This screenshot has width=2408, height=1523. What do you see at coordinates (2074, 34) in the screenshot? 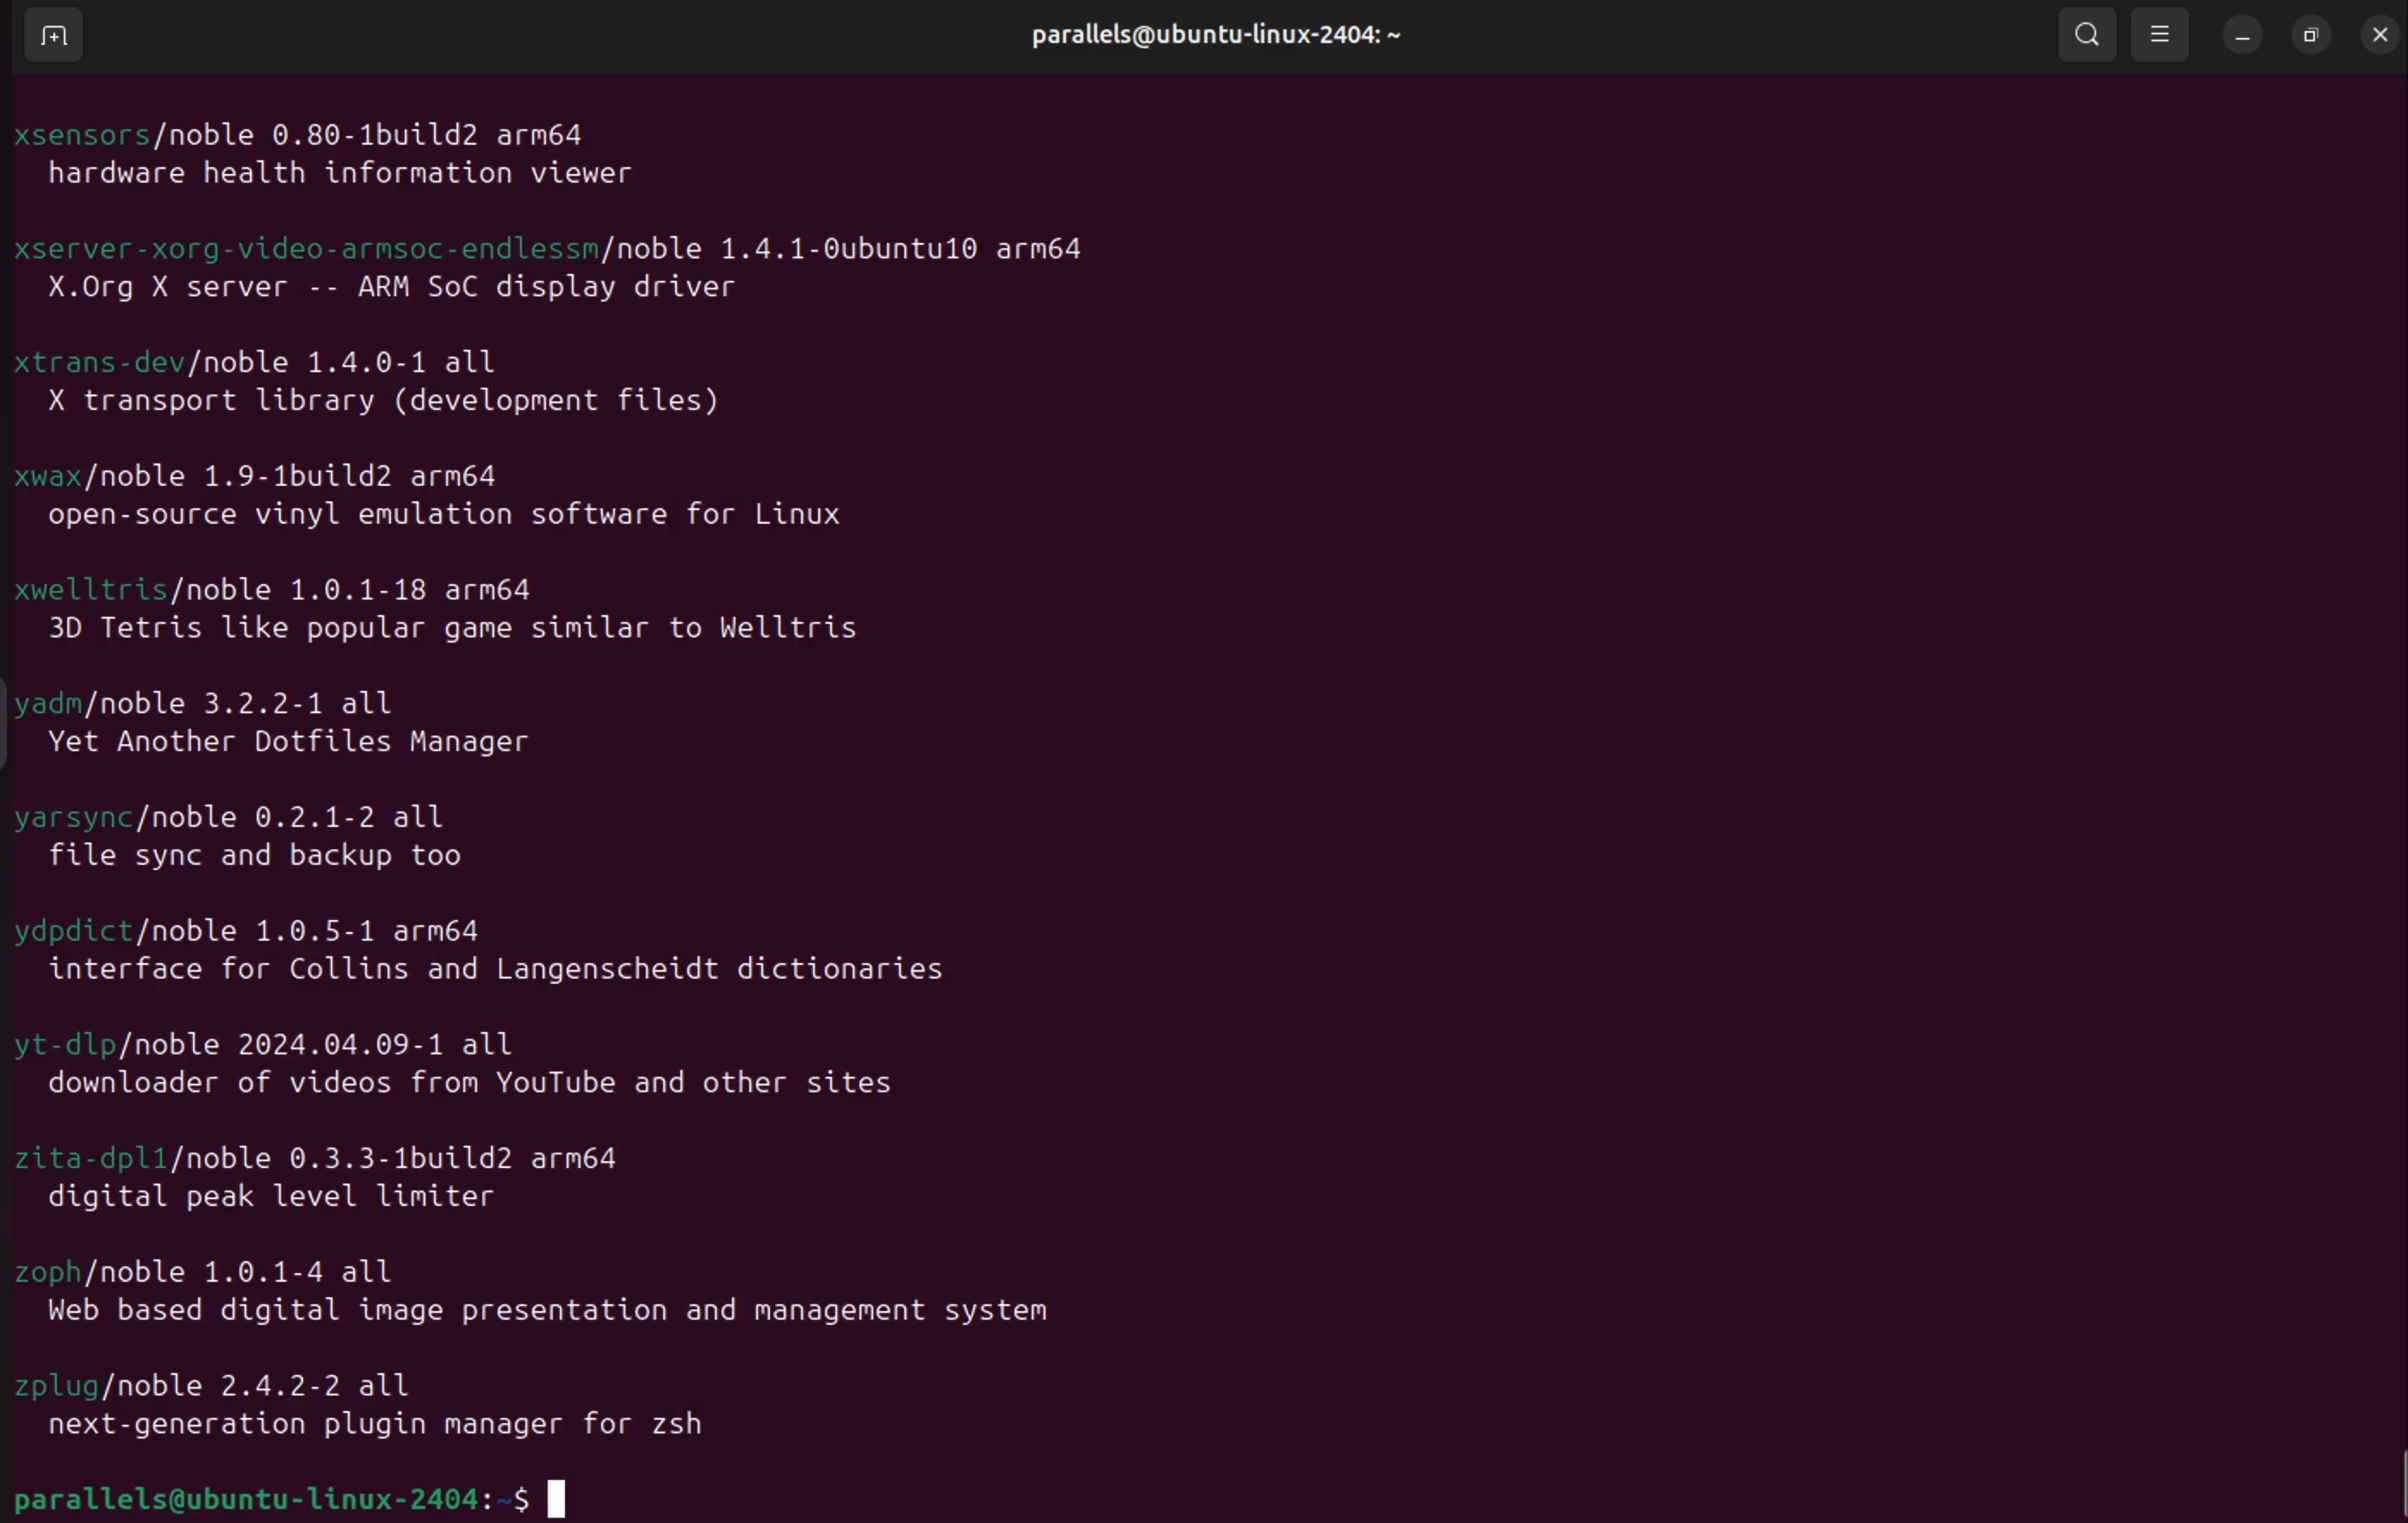
I see `search` at bounding box center [2074, 34].